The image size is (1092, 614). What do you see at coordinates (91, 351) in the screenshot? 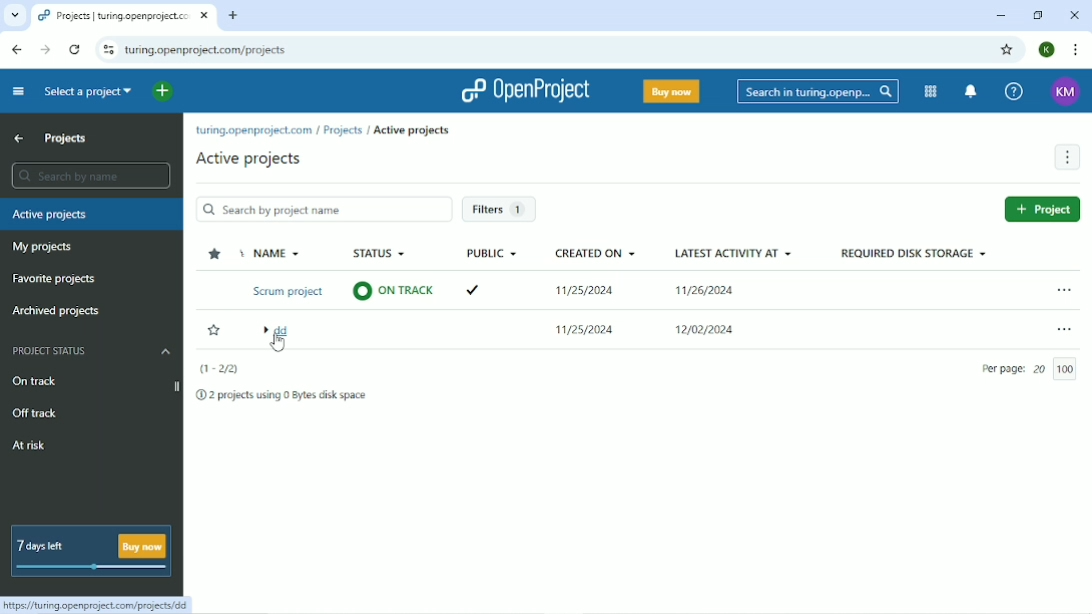
I see `Project status` at bounding box center [91, 351].